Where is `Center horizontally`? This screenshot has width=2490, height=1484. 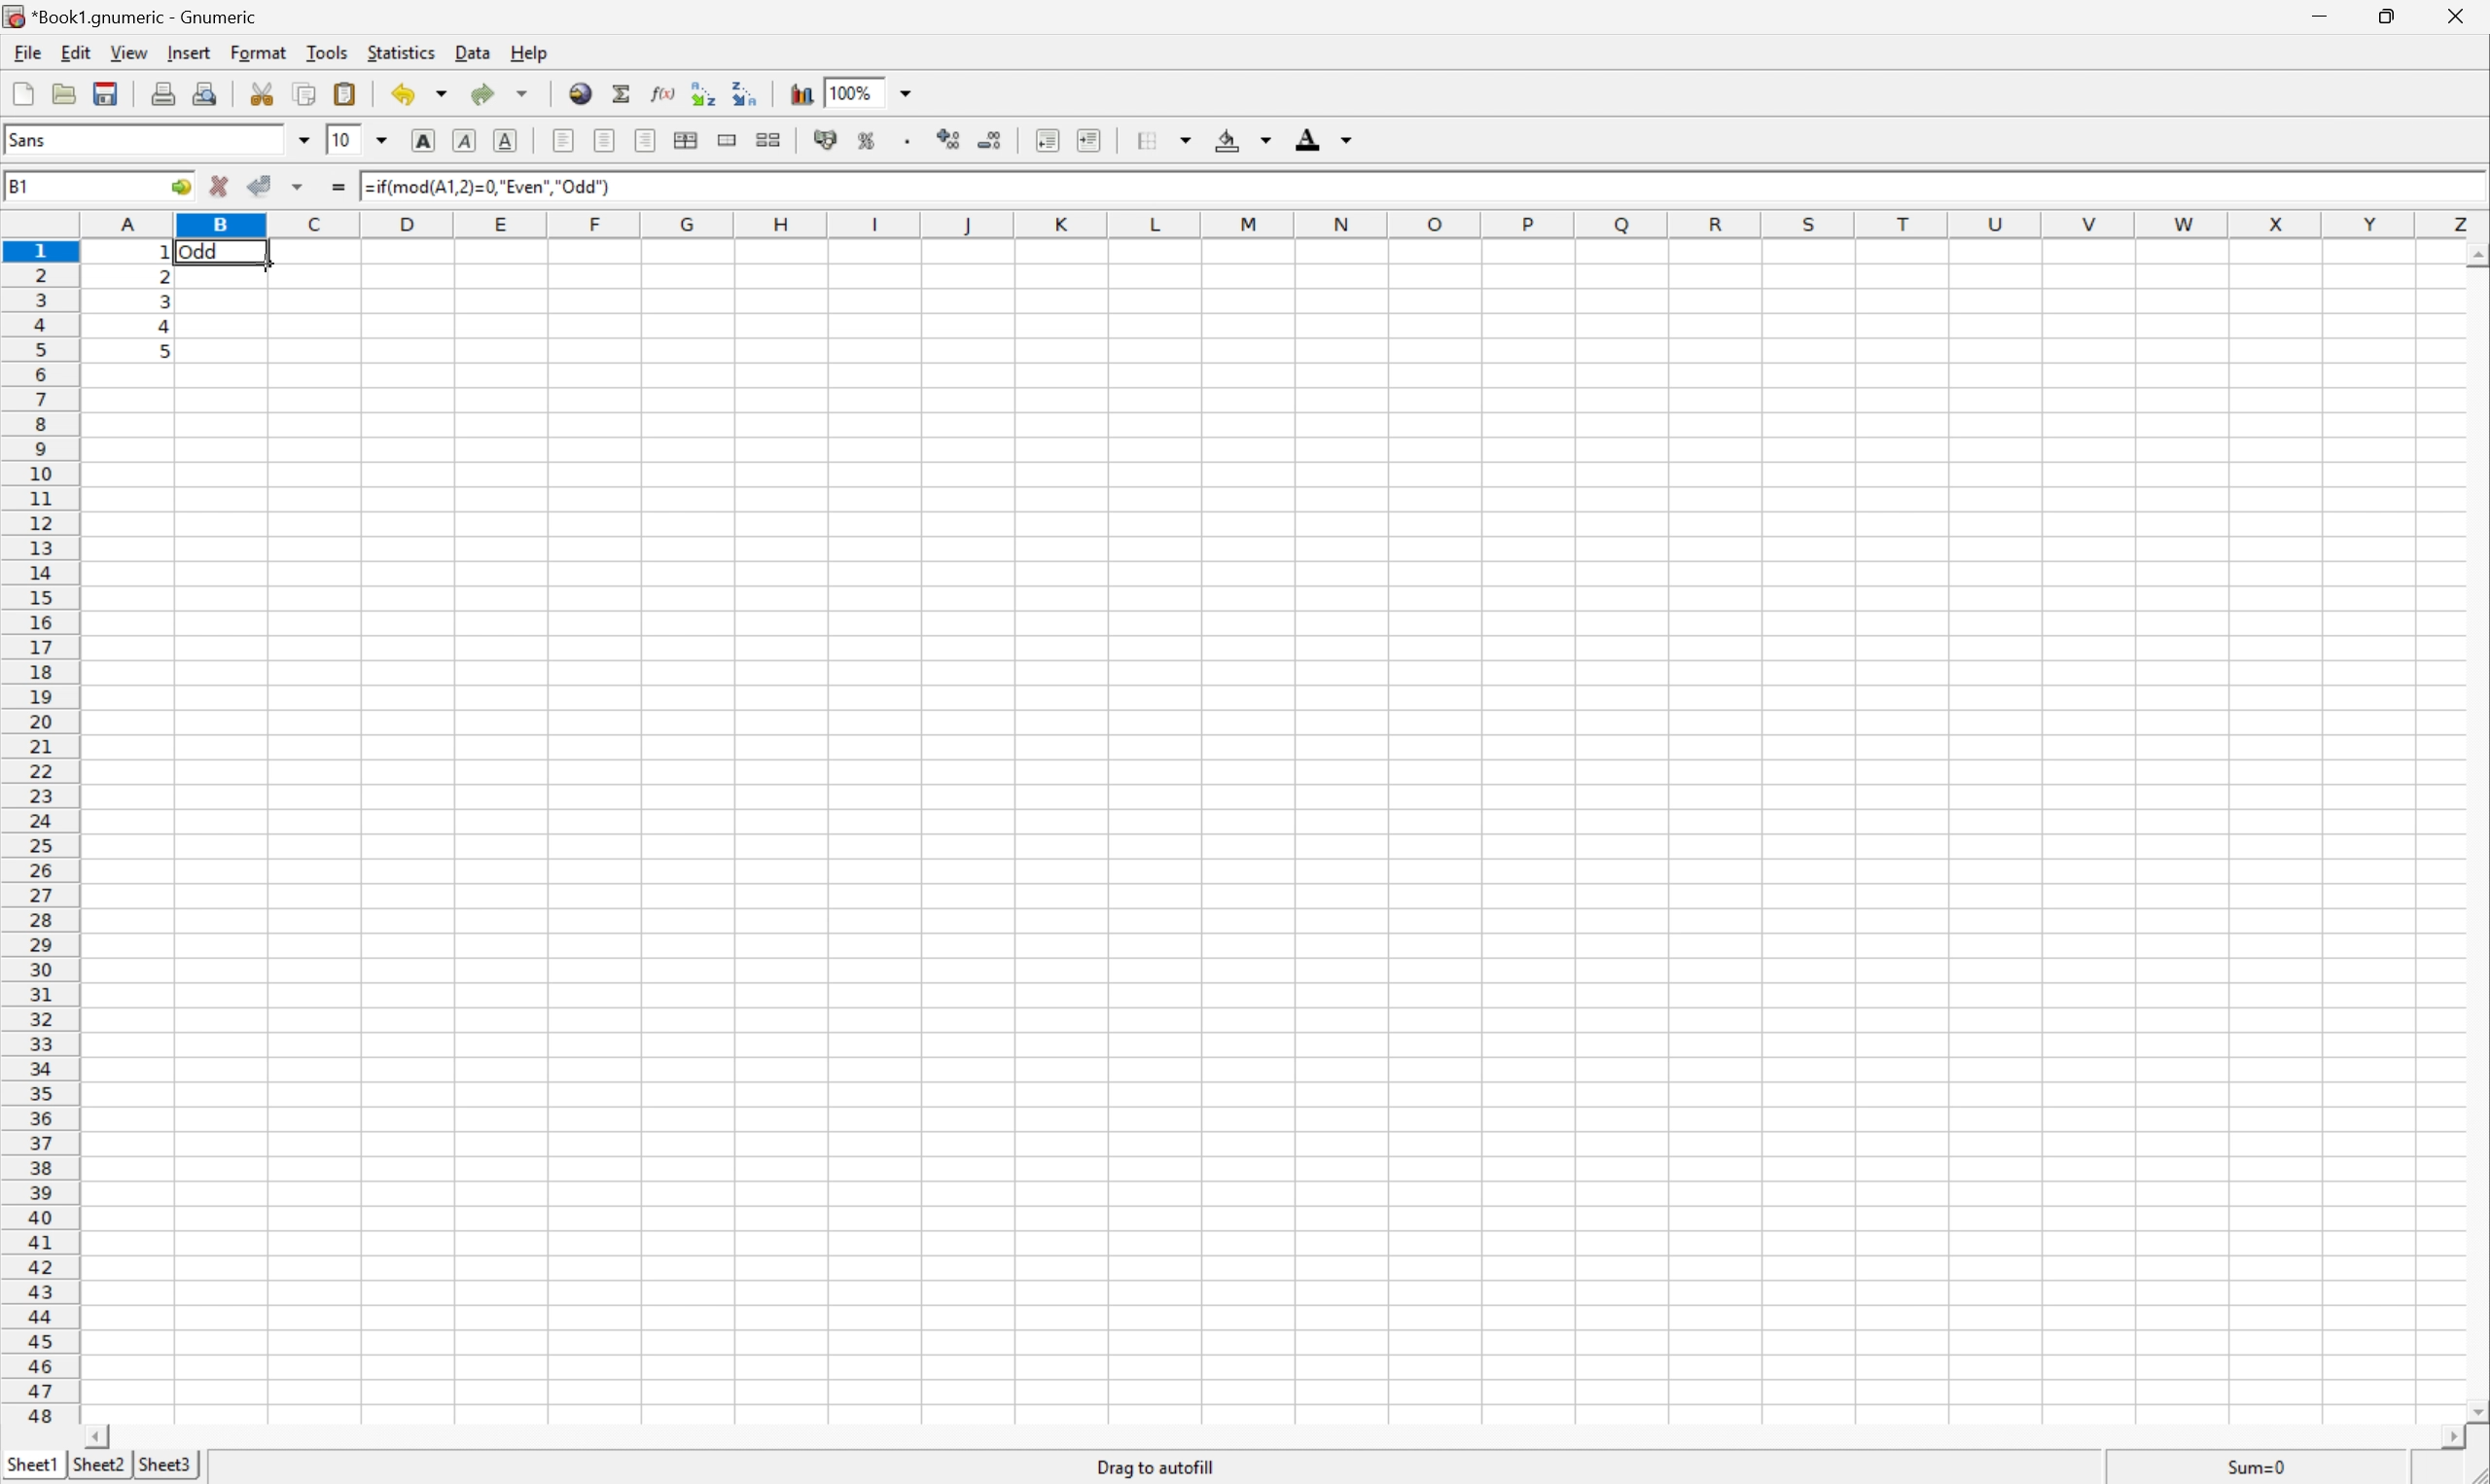
Center horizontally is located at coordinates (604, 138).